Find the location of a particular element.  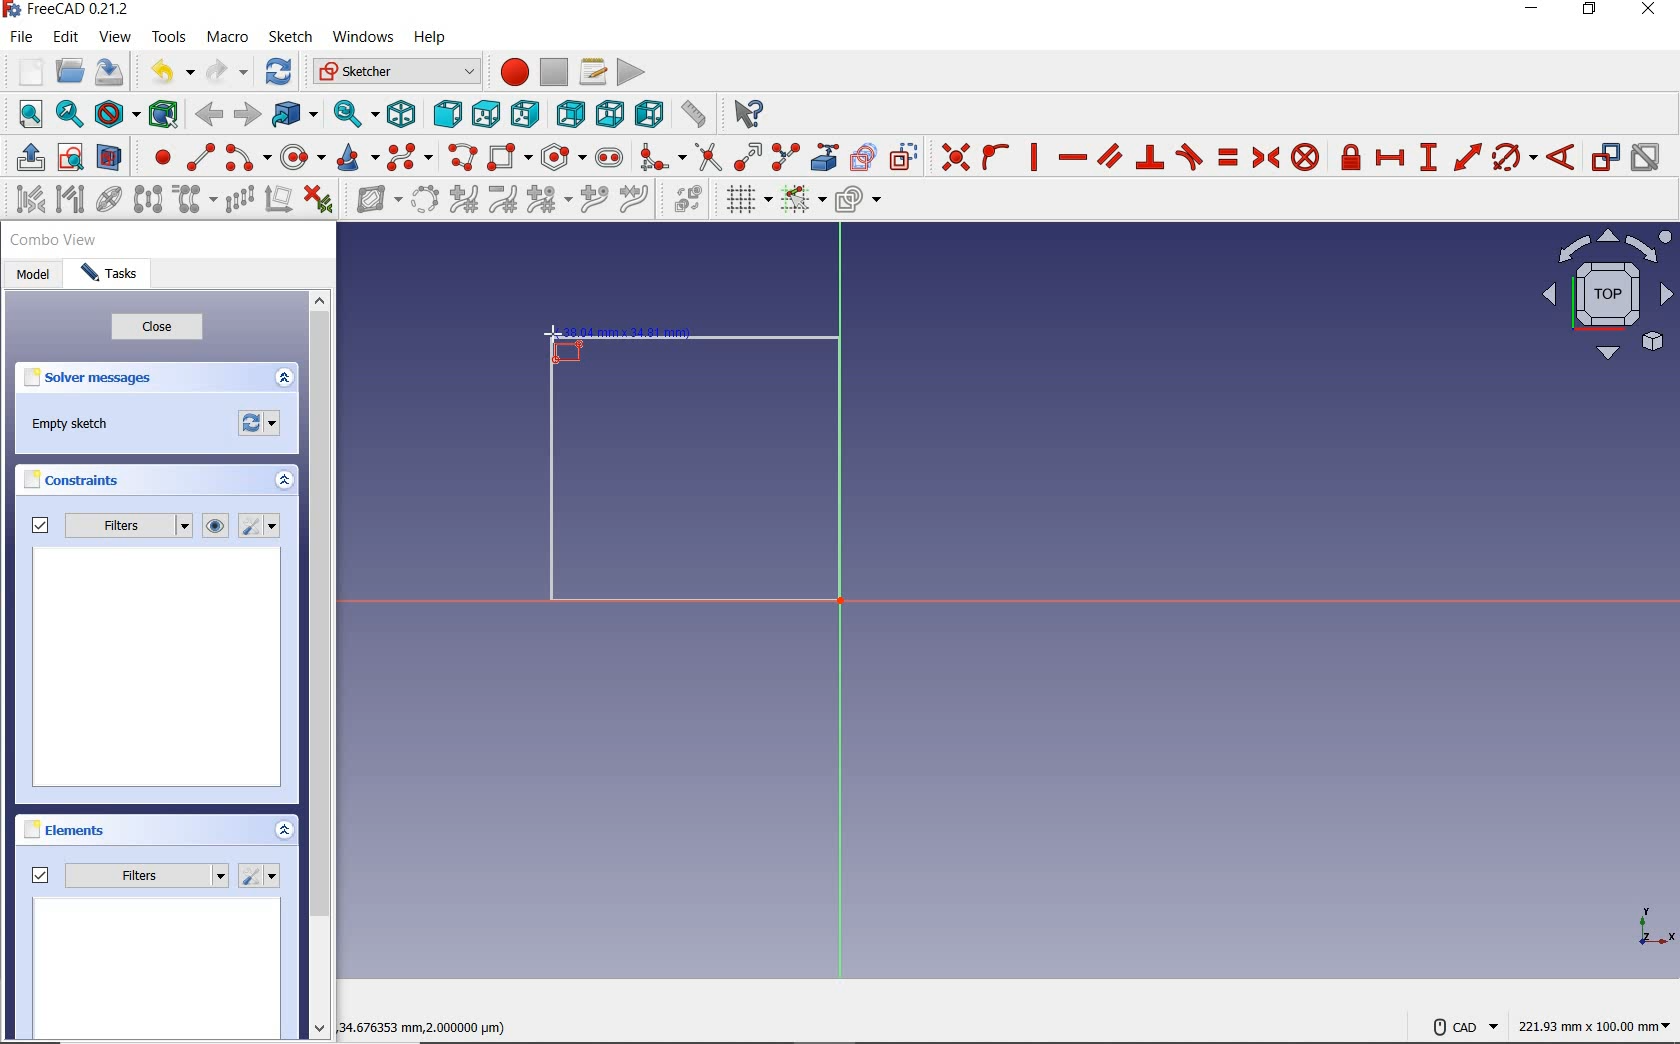

sync view is located at coordinates (351, 115).